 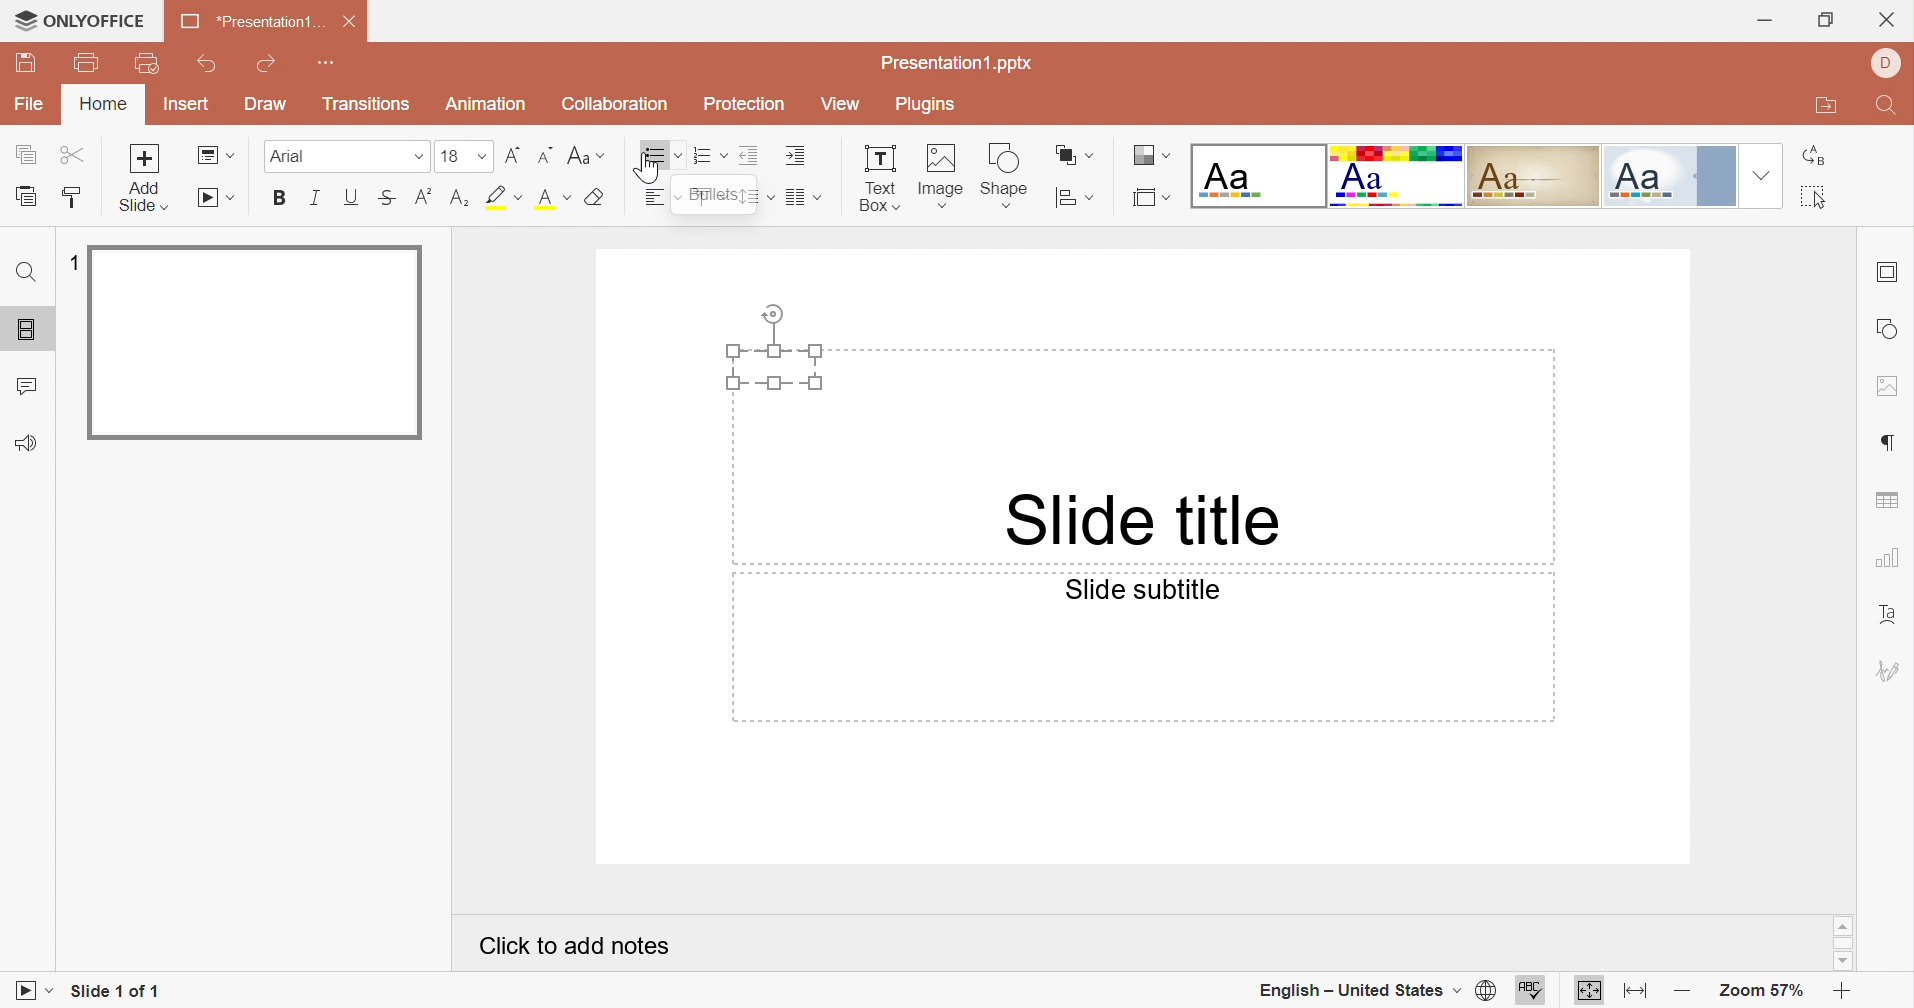 What do you see at coordinates (1141, 591) in the screenshot?
I see `Slide subtitle` at bounding box center [1141, 591].